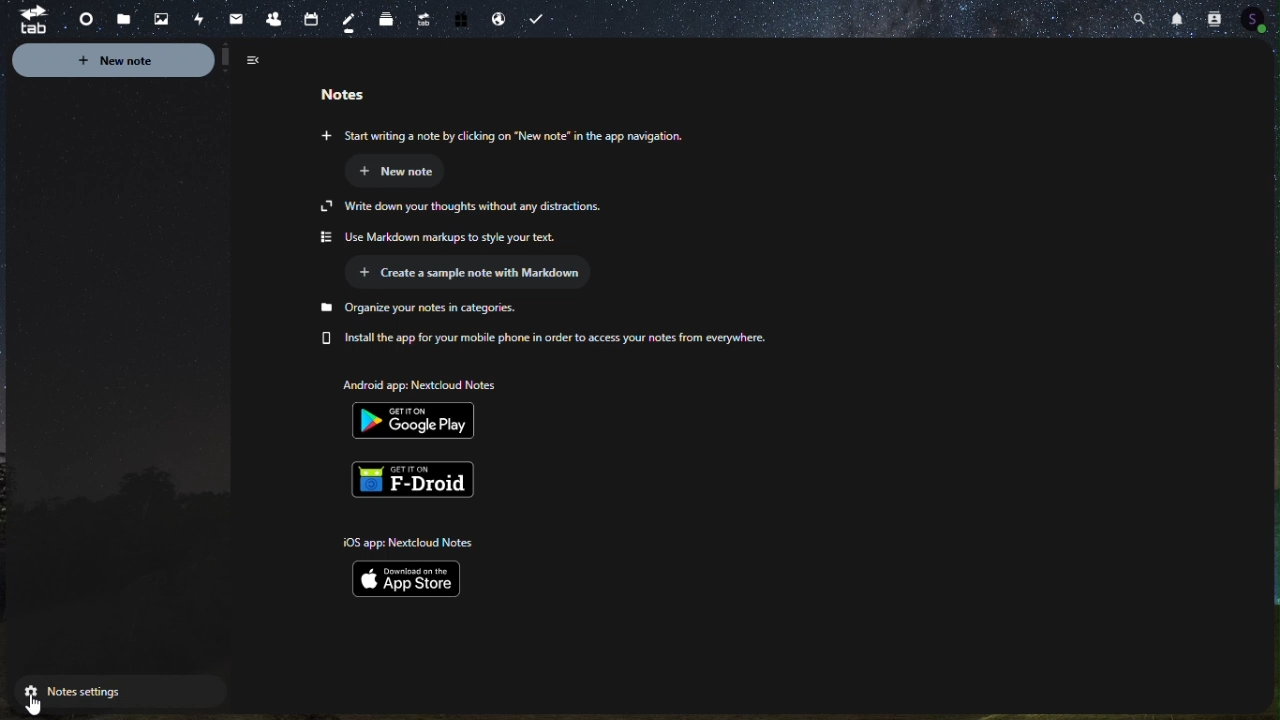  Describe the element at coordinates (268, 16) in the screenshot. I see `Contacts` at that location.